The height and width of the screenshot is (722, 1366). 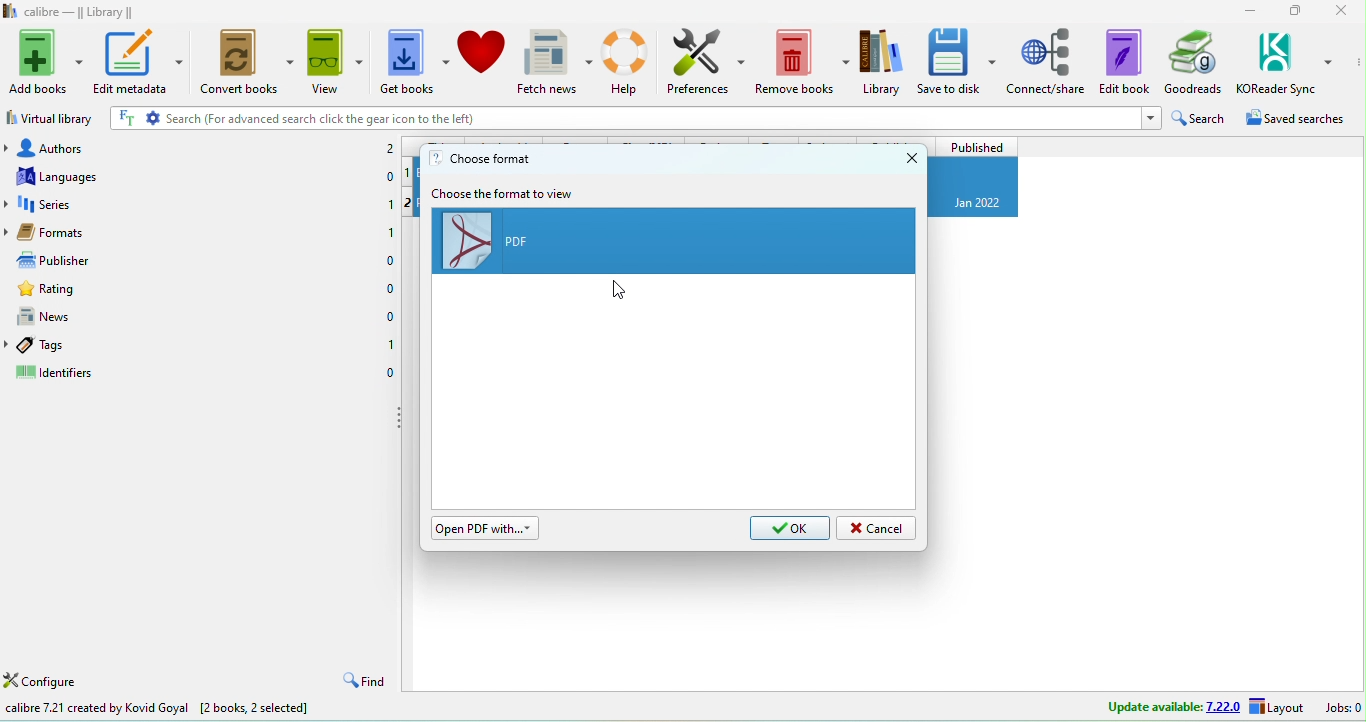 I want to click on calibre -library, so click(x=80, y=11).